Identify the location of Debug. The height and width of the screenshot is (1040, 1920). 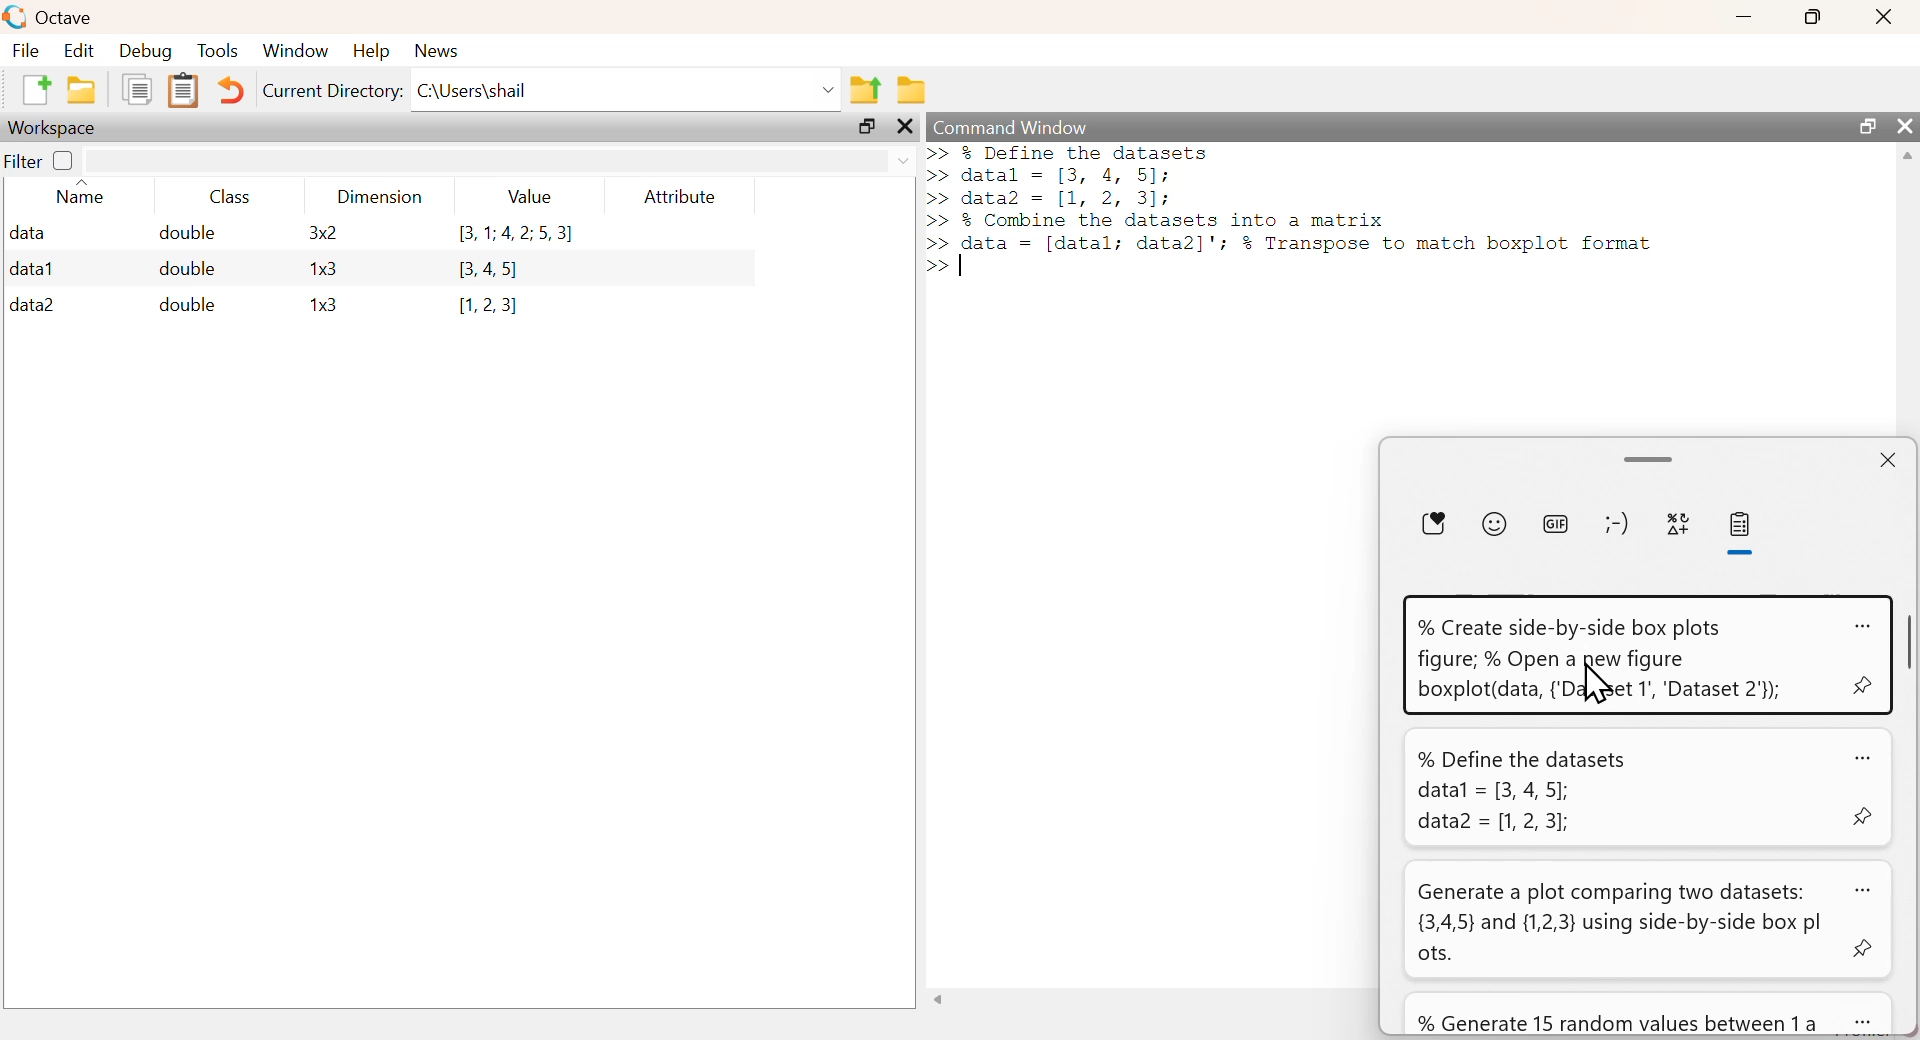
(146, 51).